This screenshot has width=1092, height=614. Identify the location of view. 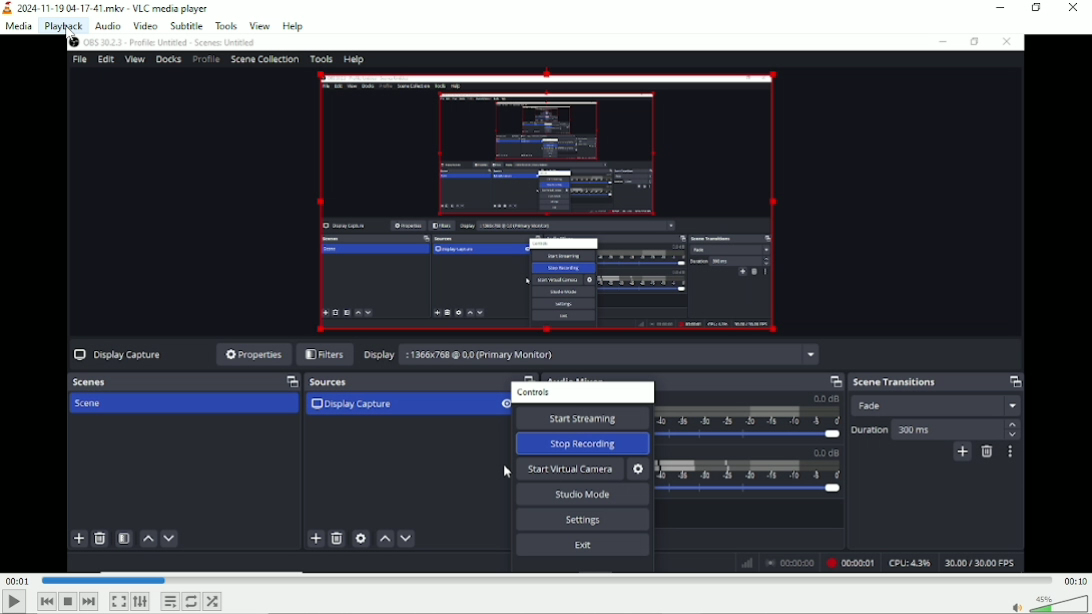
(260, 24).